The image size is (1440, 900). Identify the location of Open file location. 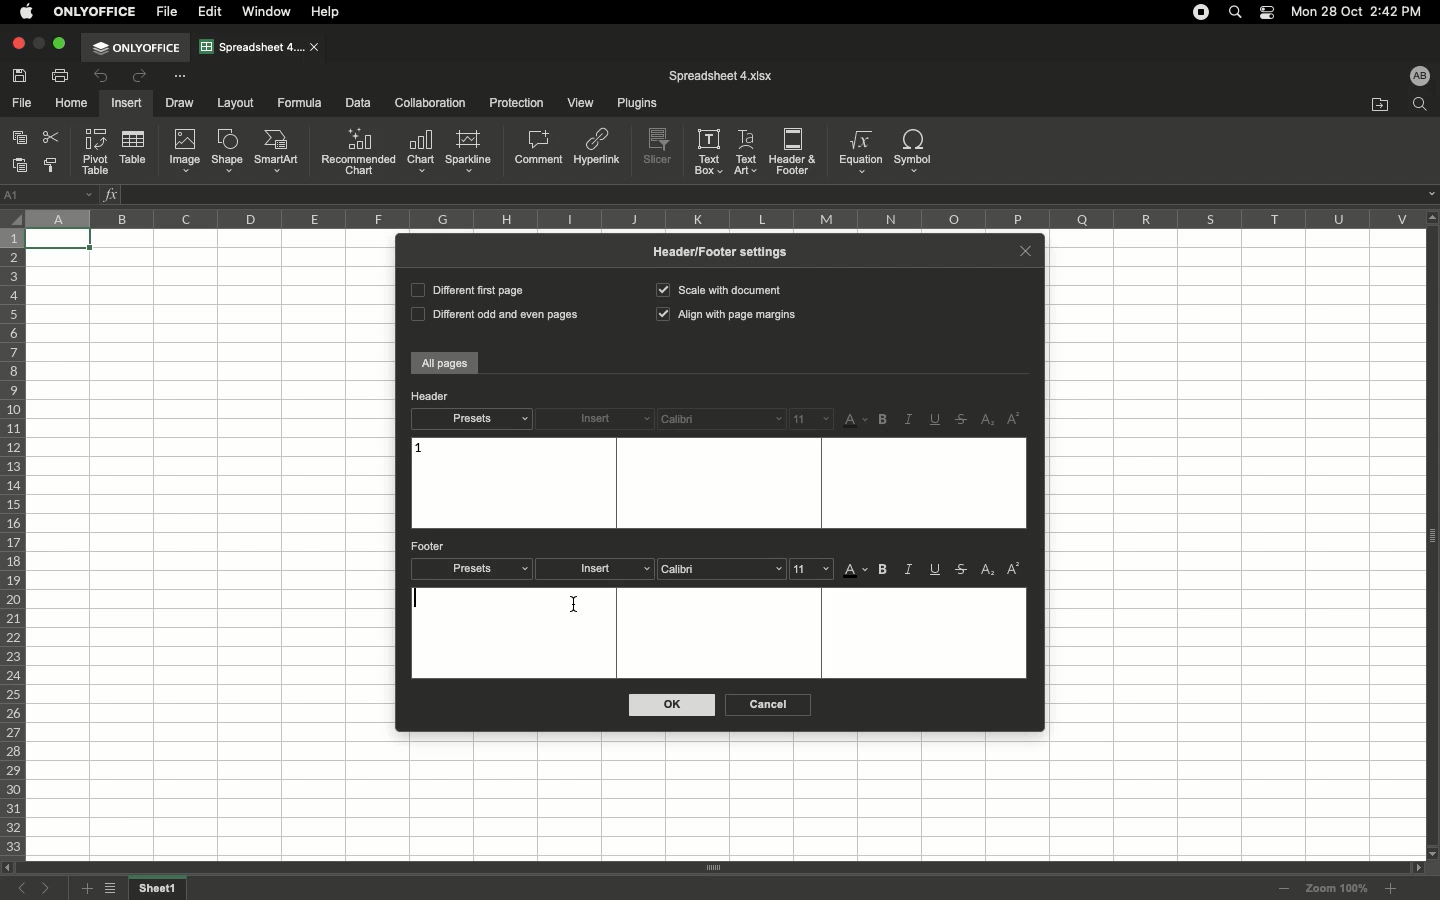
(1380, 105).